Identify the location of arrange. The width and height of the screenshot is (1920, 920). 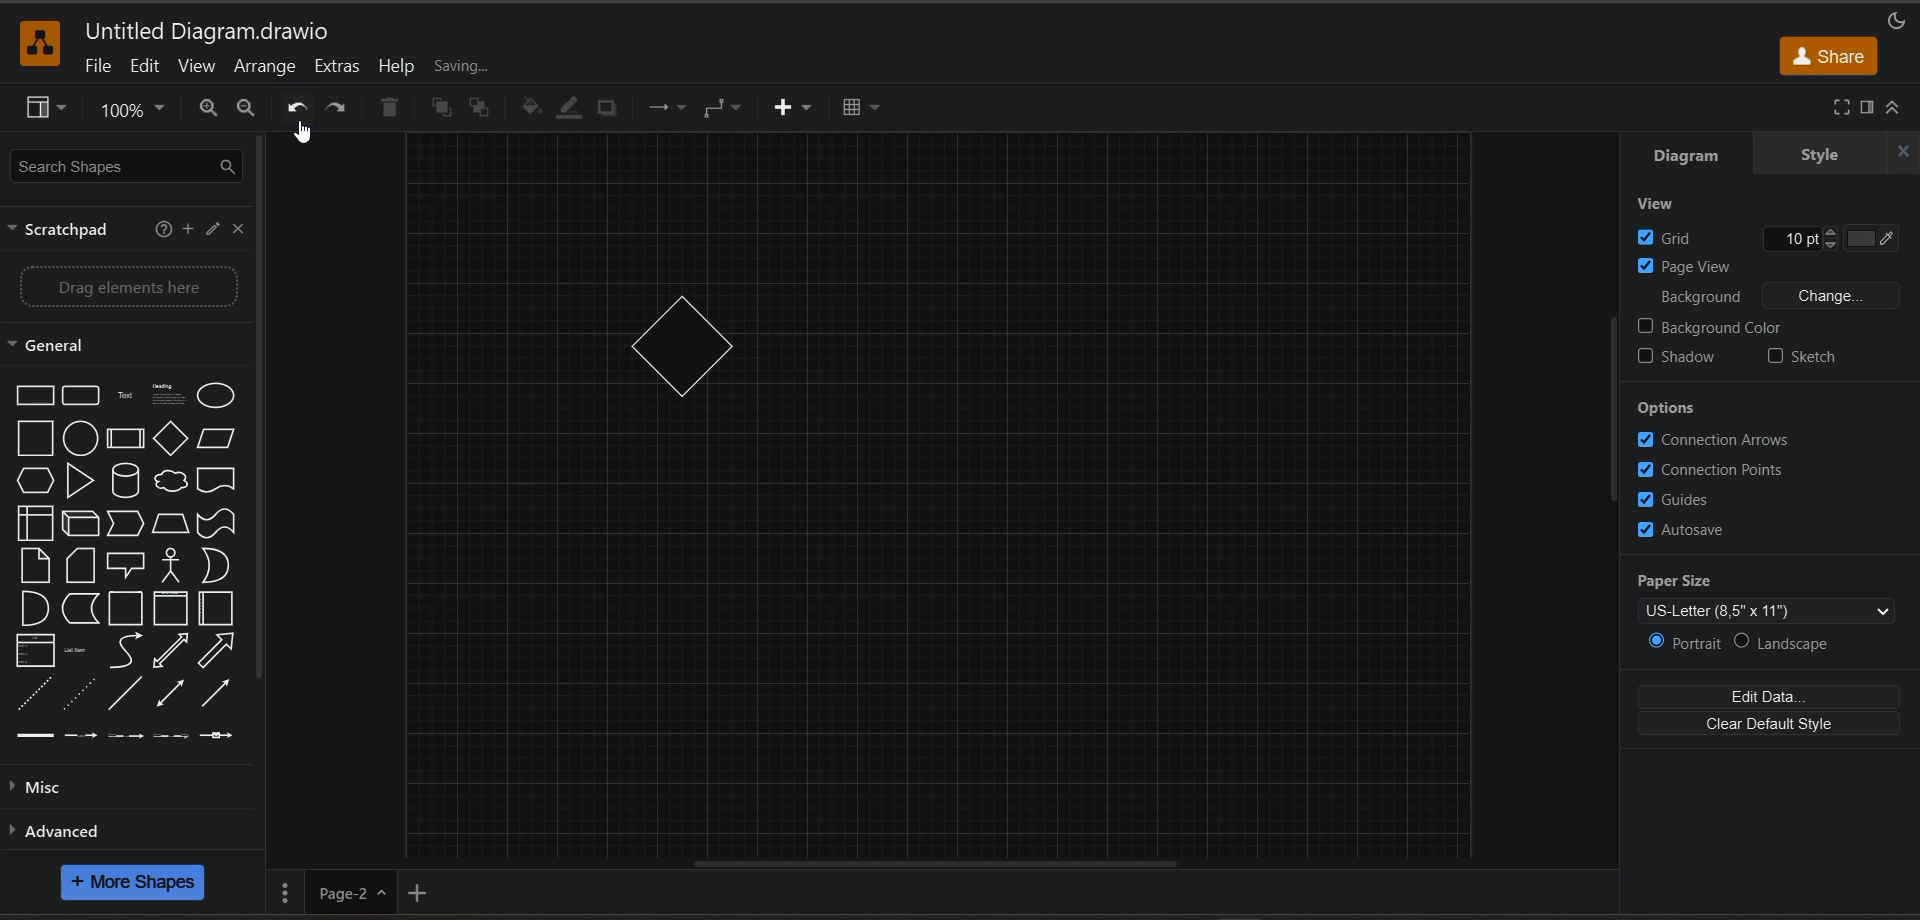
(264, 68).